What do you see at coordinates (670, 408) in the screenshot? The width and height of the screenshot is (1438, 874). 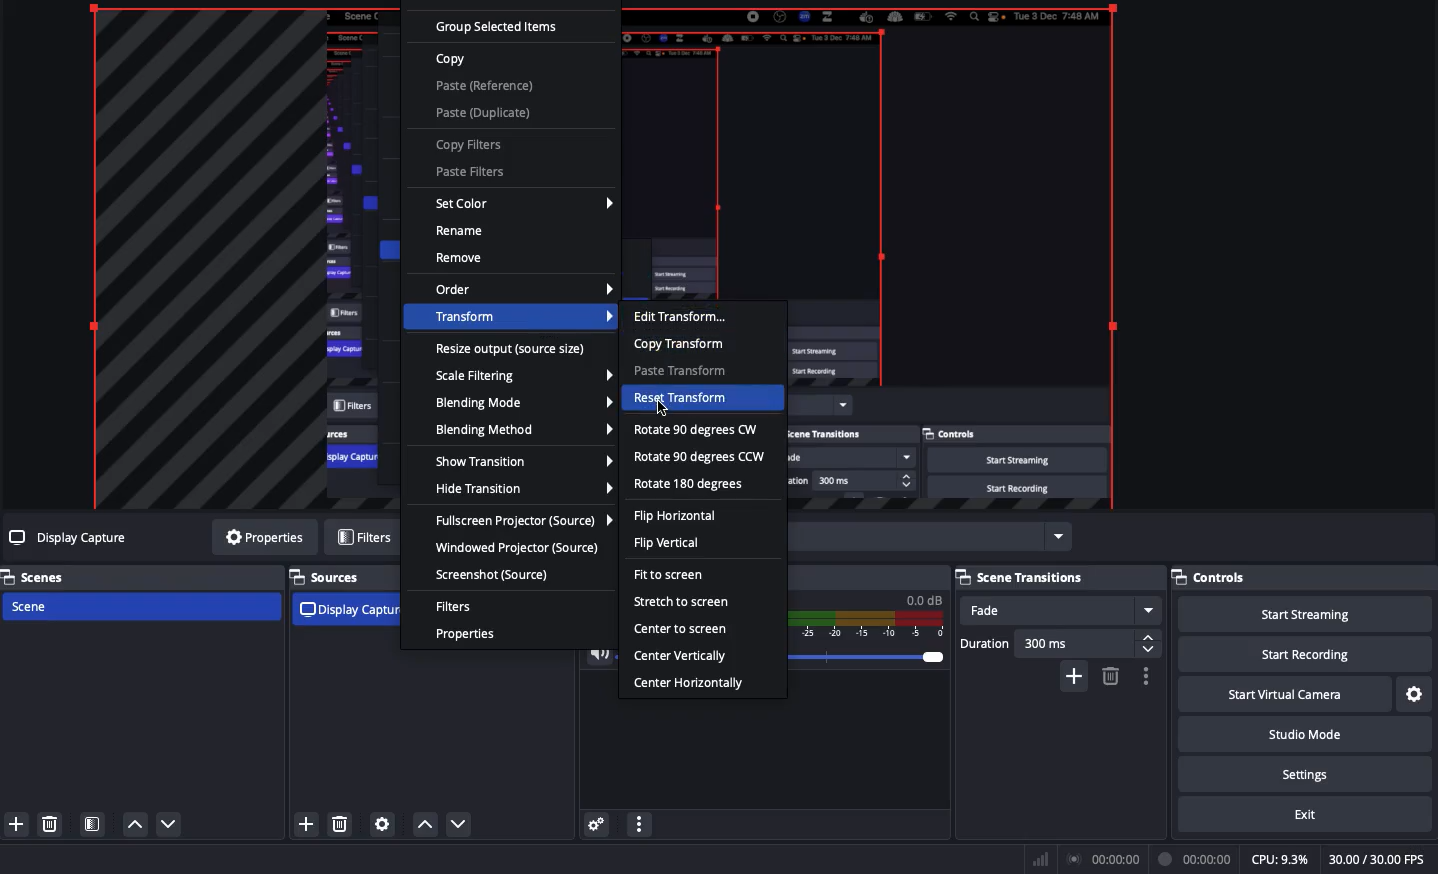 I see `Click` at bounding box center [670, 408].